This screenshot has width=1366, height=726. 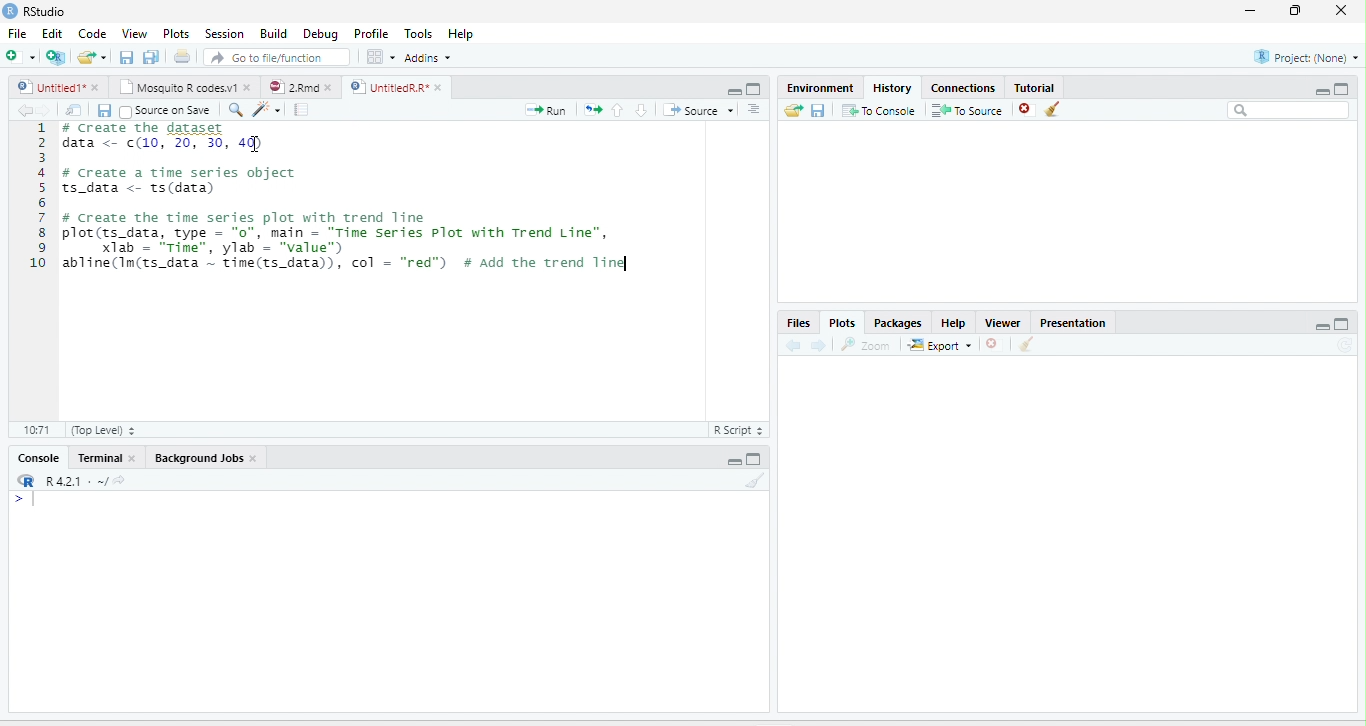 I want to click on Save current document, so click(x=126, y=56).